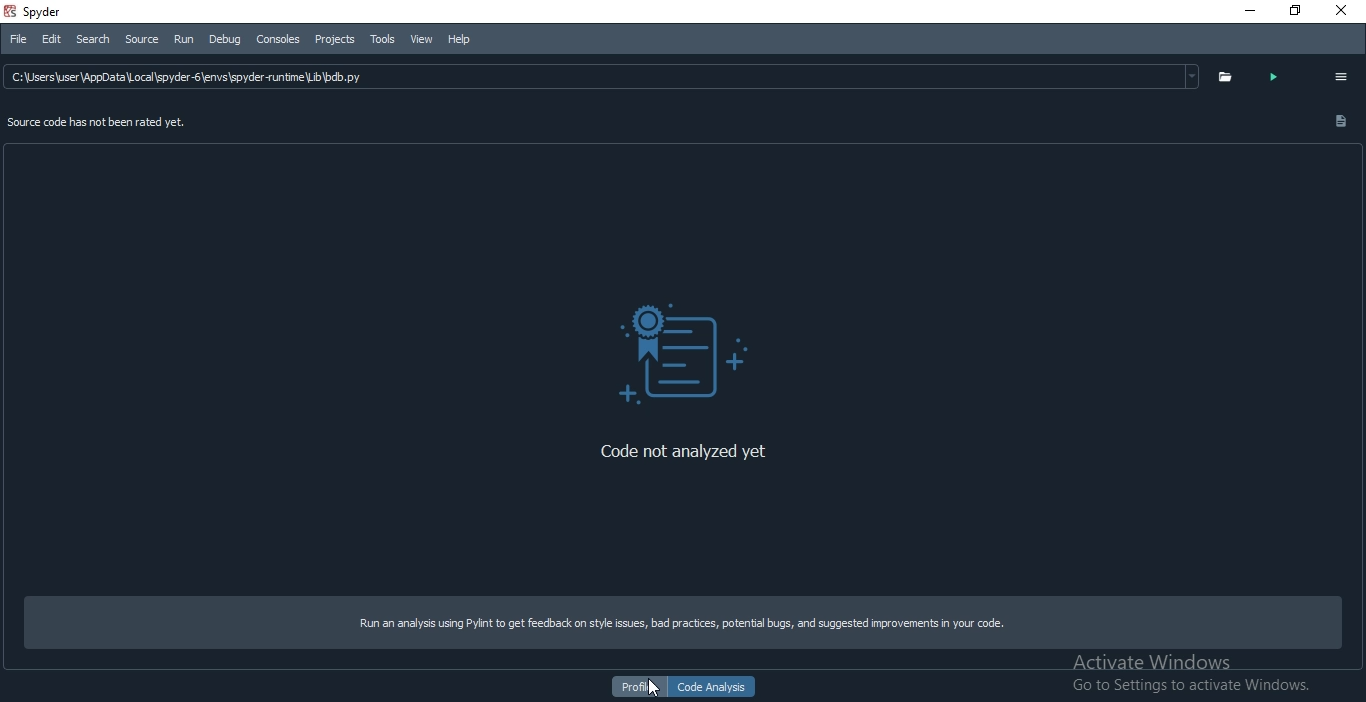 This screenshot has width=1366, height=702. I want to click on C:\Users ser VAppData Vocal spyder 6 \envs spyder runtime Vb \bdb.py, so click(602, 75).